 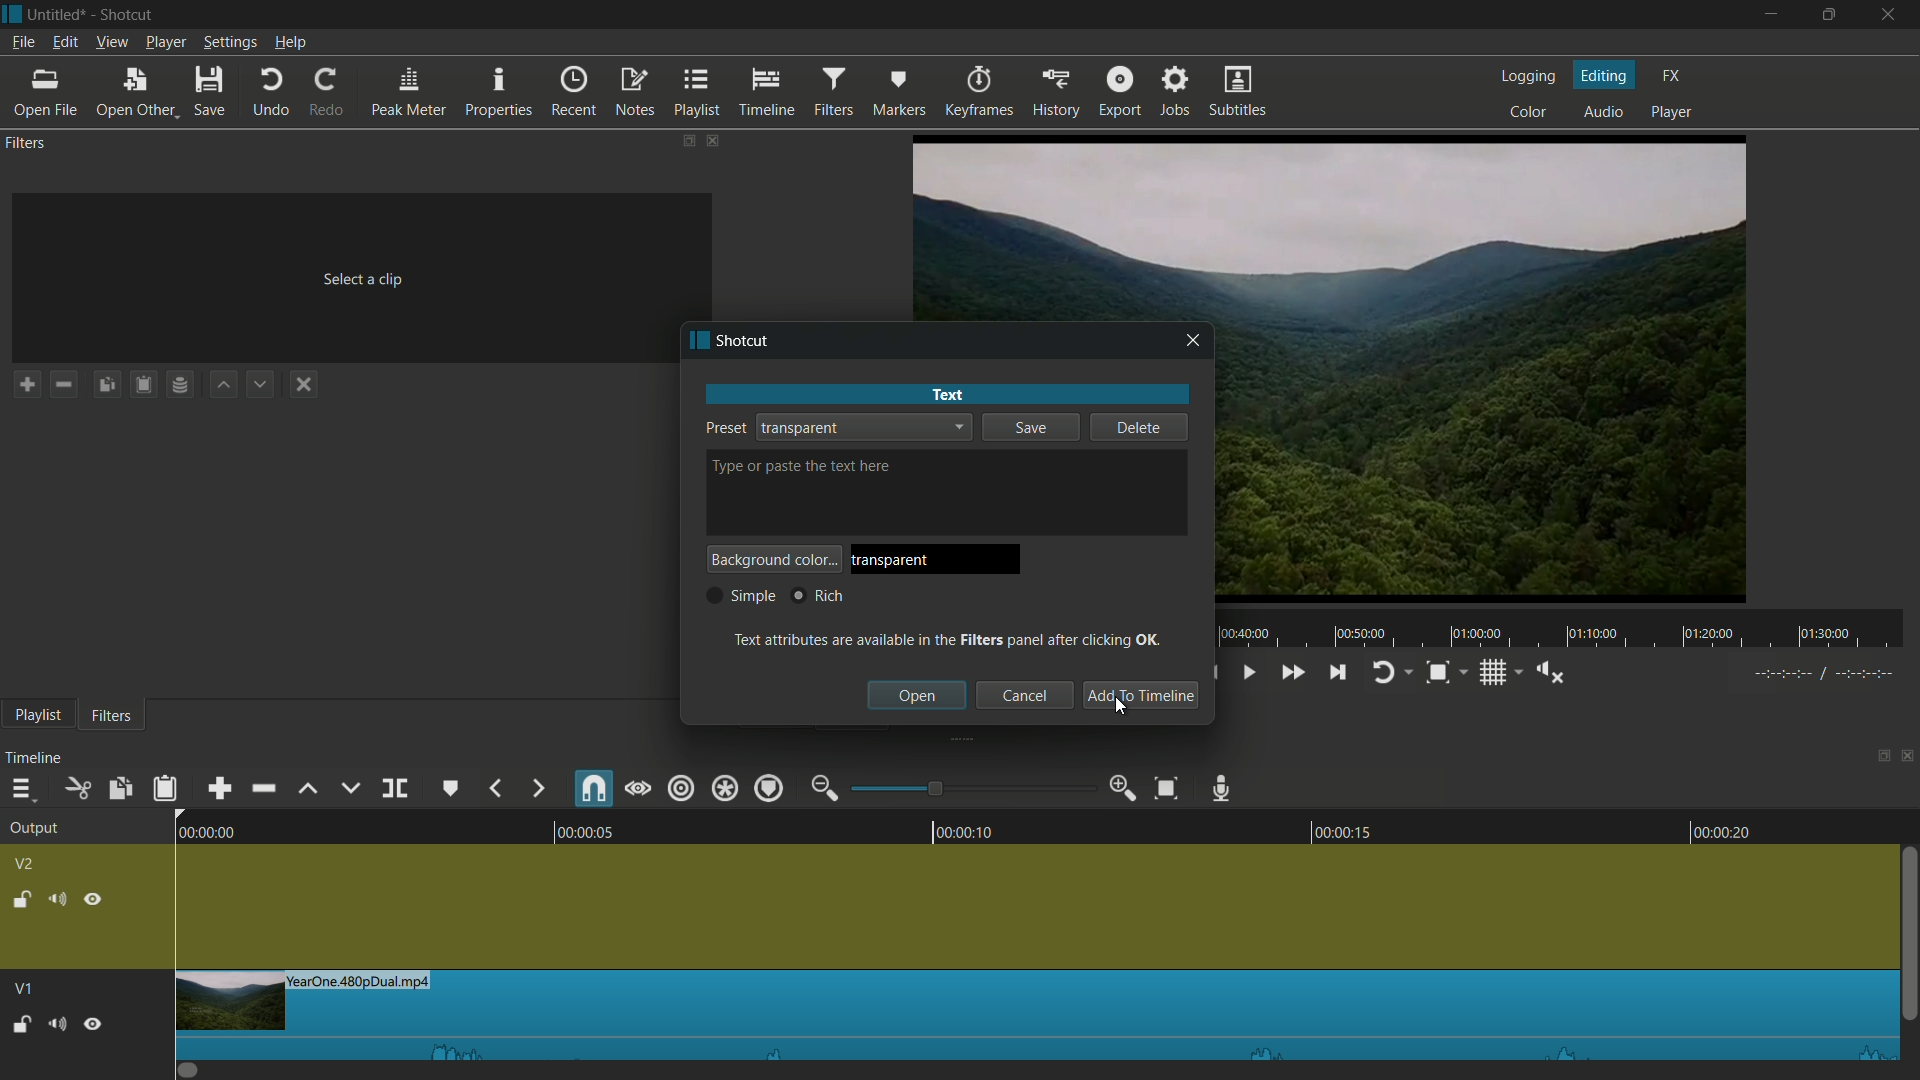 I want to click on history, so click(x=1055, y=93).